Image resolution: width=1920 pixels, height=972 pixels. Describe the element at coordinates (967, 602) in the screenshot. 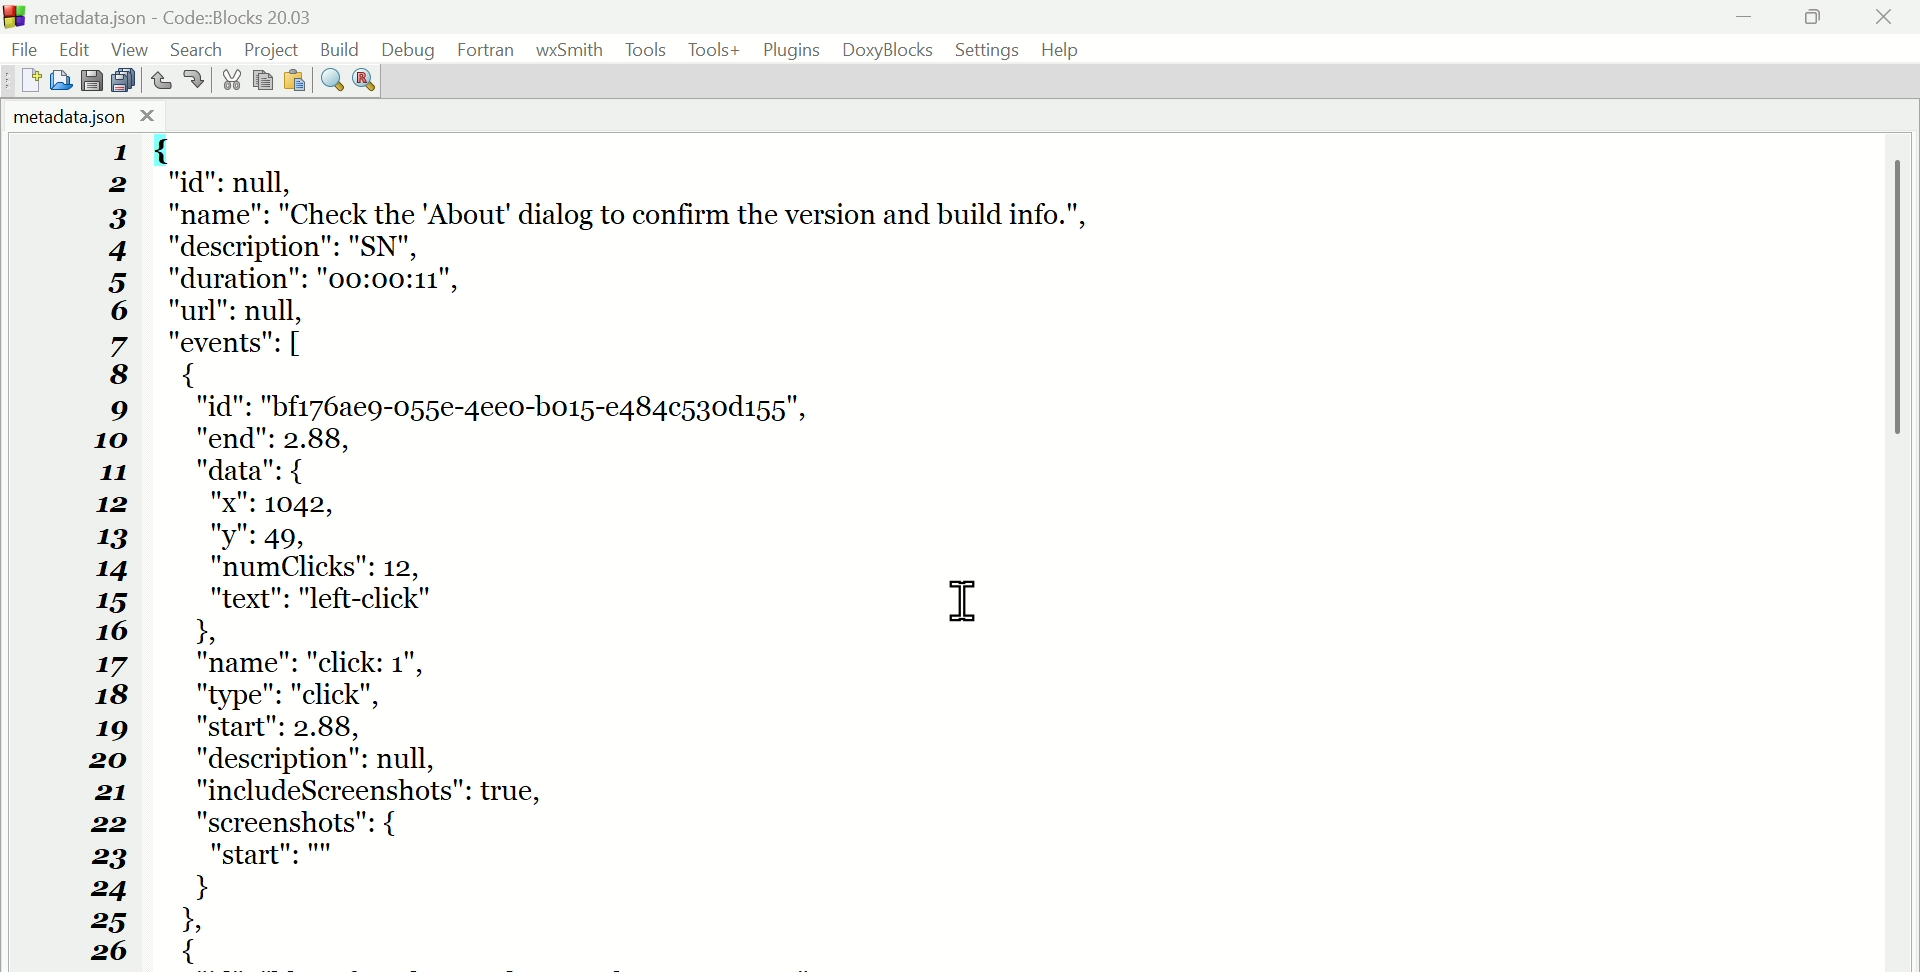

I see `cursor` at that location.